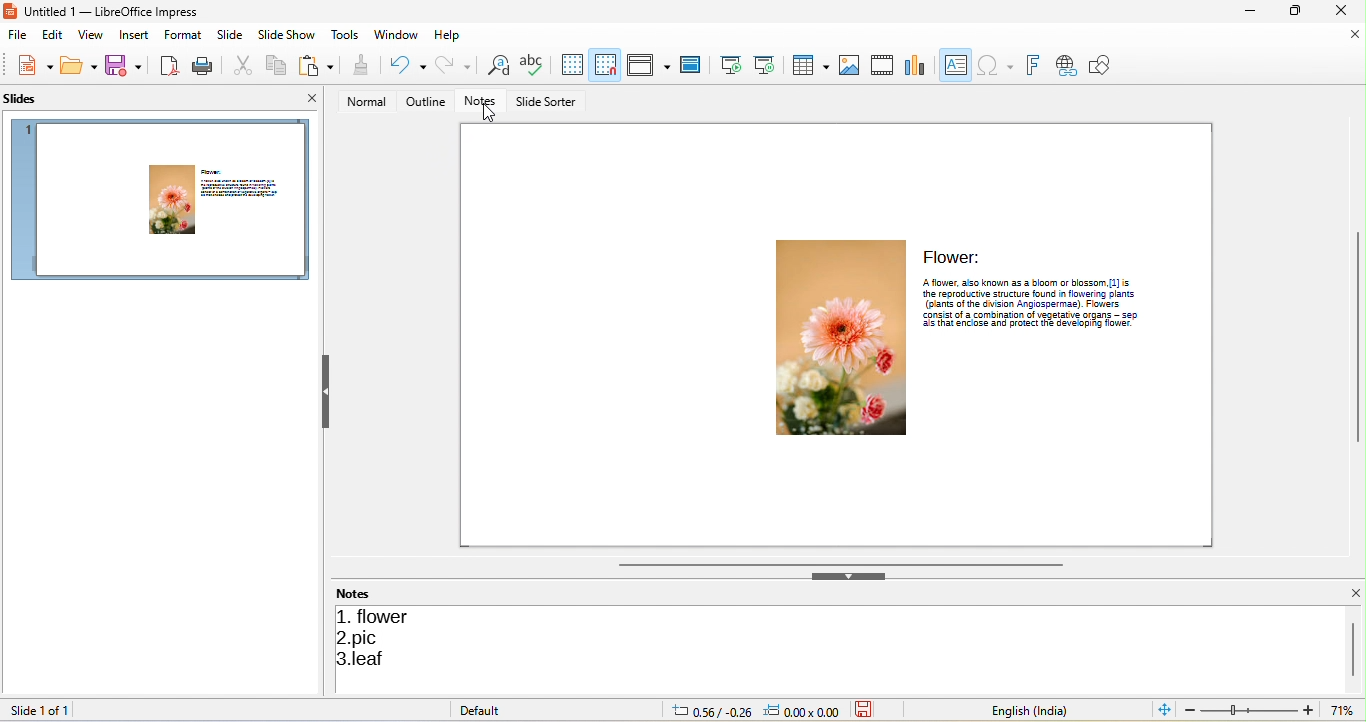 The height and width of the screenshot is (722, 1366). What do you see at coordinates (169, 65) in the screenshot?
I see `export directly as pdf` at bounding box center [169, 65].